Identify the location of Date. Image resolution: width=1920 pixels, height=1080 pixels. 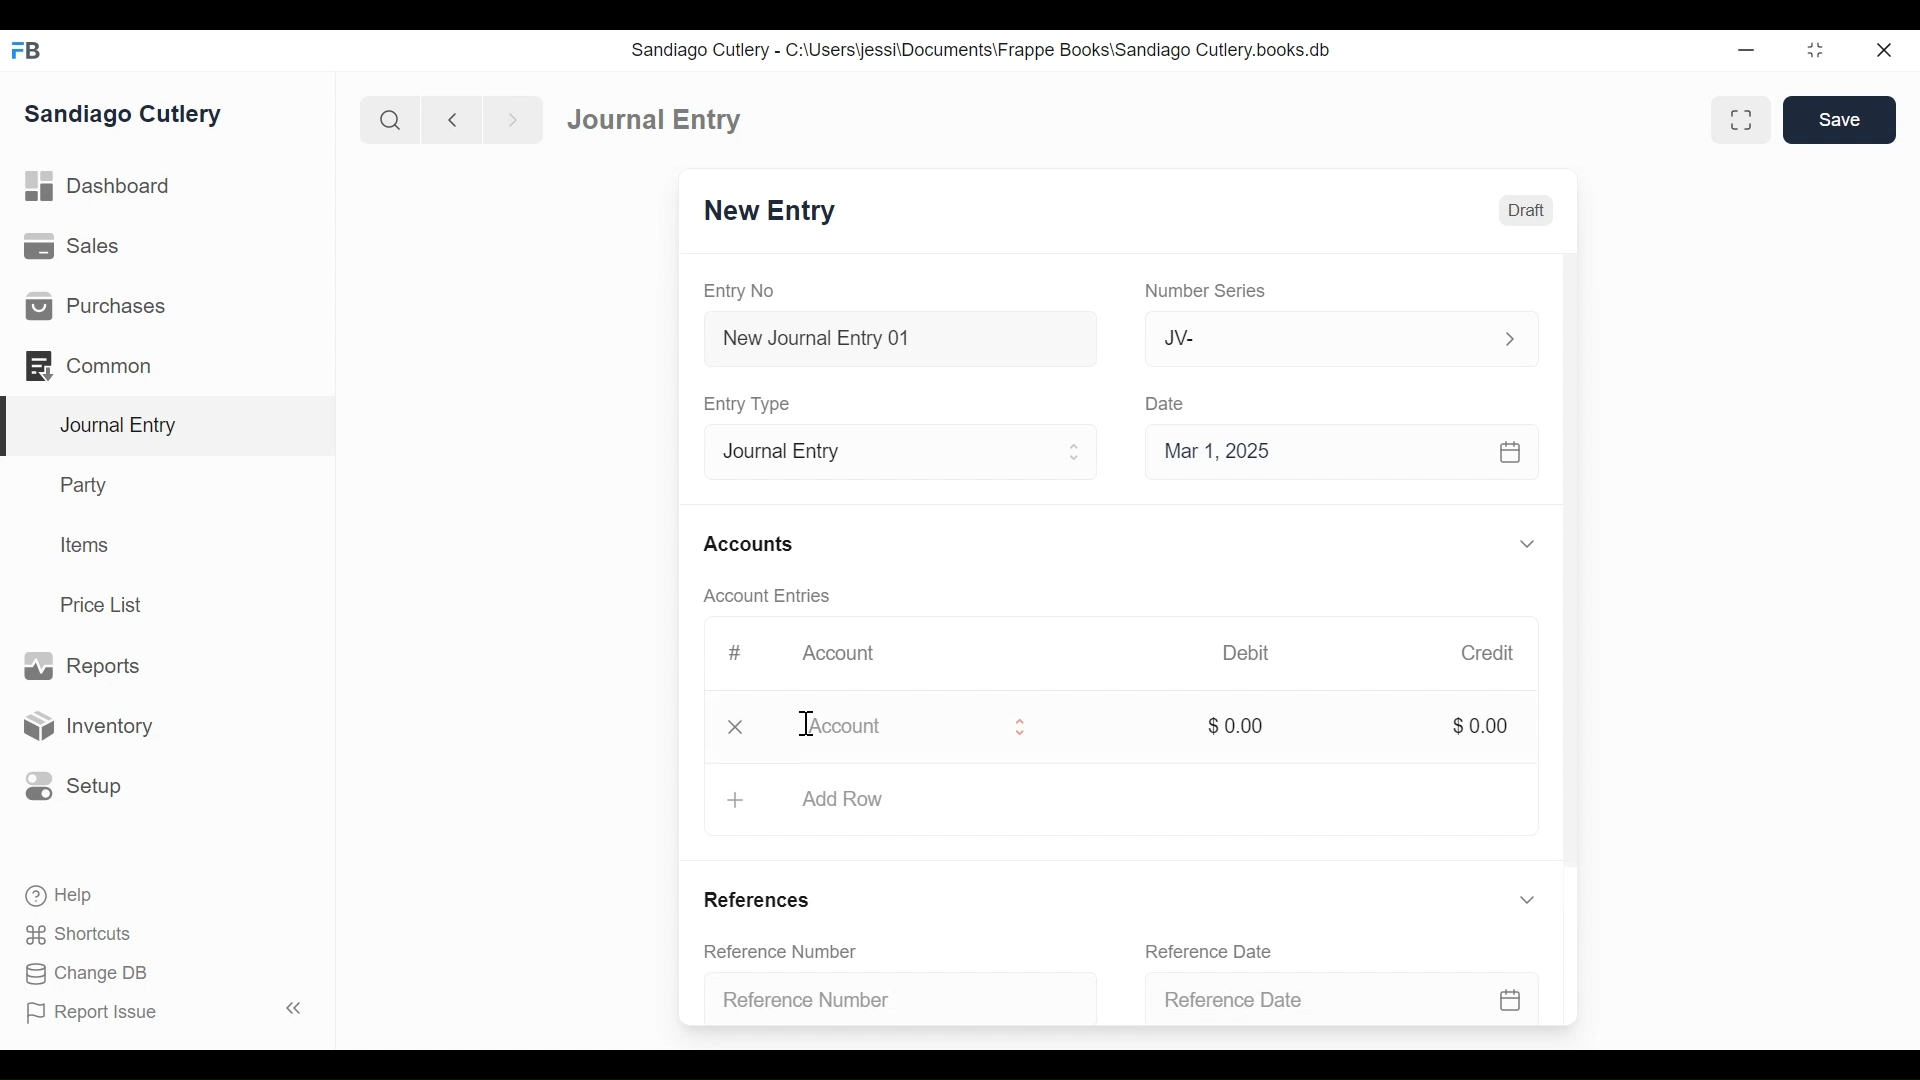
(1166, 403).